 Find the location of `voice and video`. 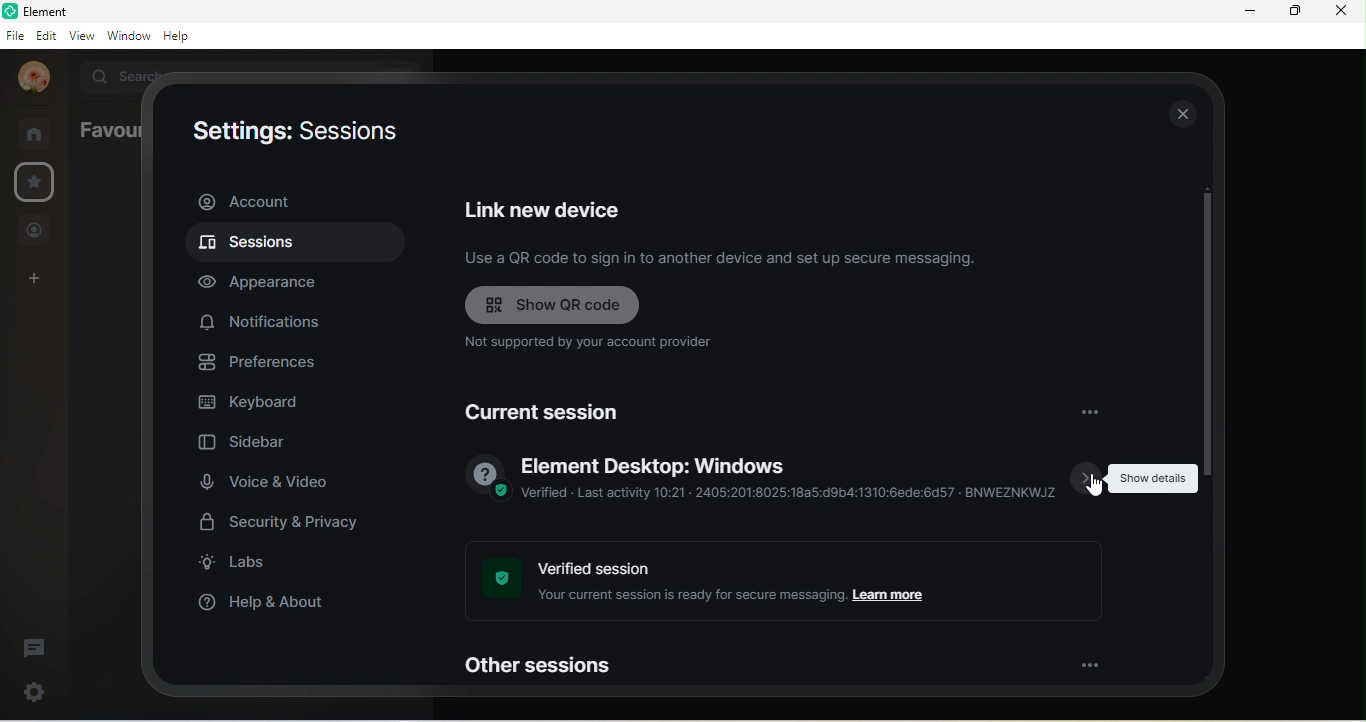

voice and video is located at coordinates (265, 481).